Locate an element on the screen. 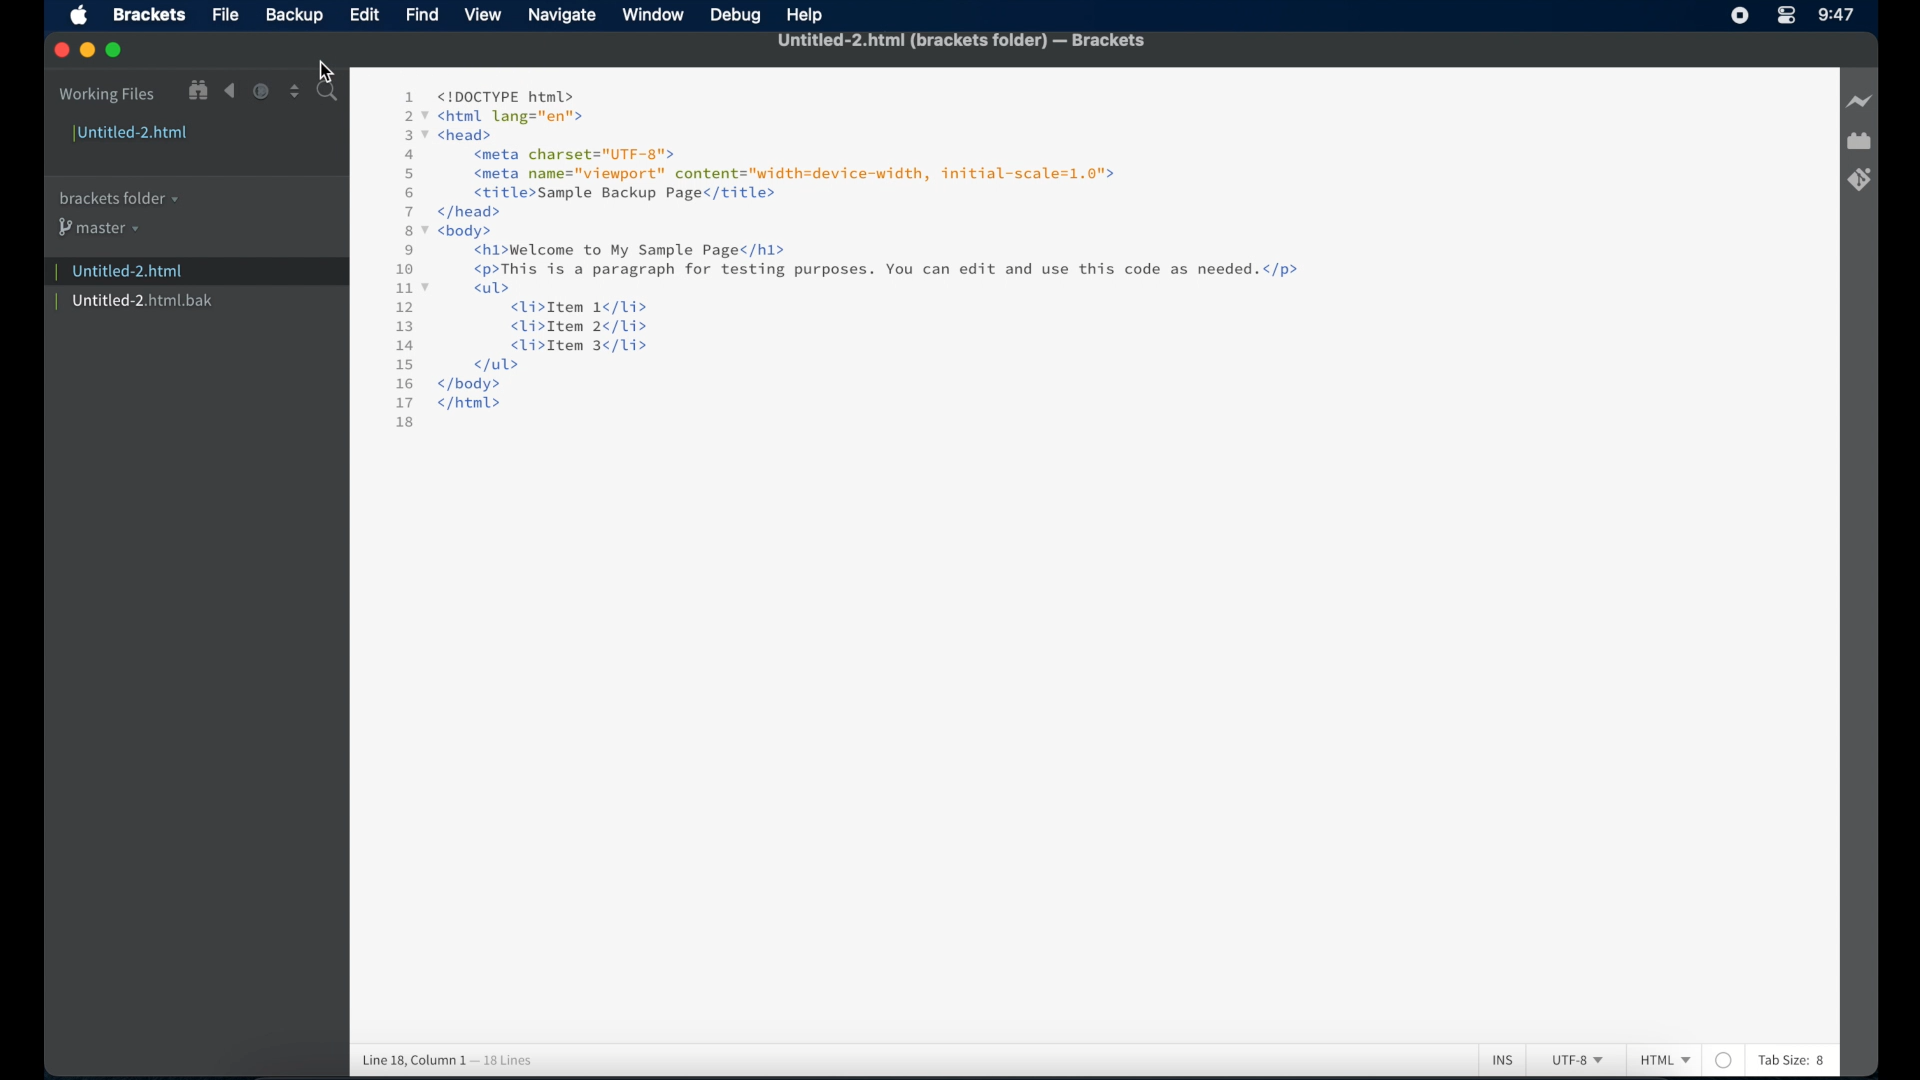 The image size is (1920, 1080). edit is located at coordinates (365, 15).